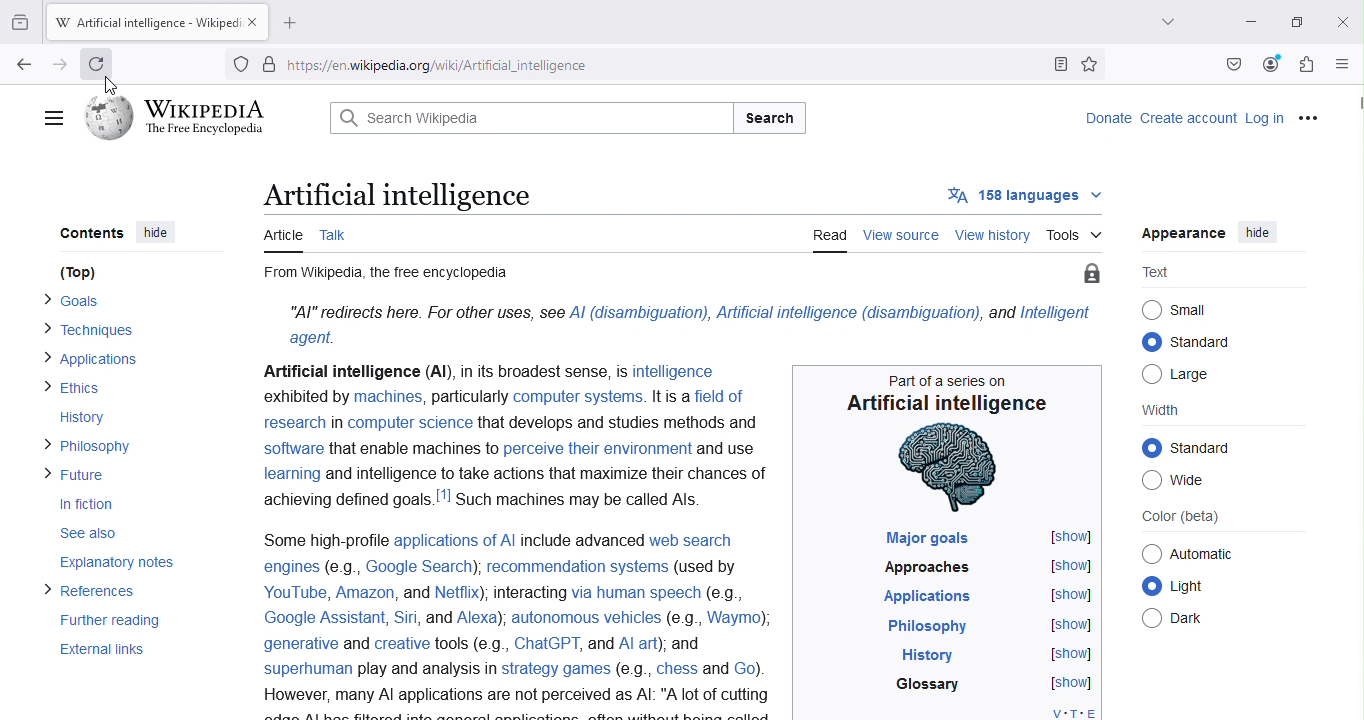  I want to click on > Philosophy, so click(85, 448).